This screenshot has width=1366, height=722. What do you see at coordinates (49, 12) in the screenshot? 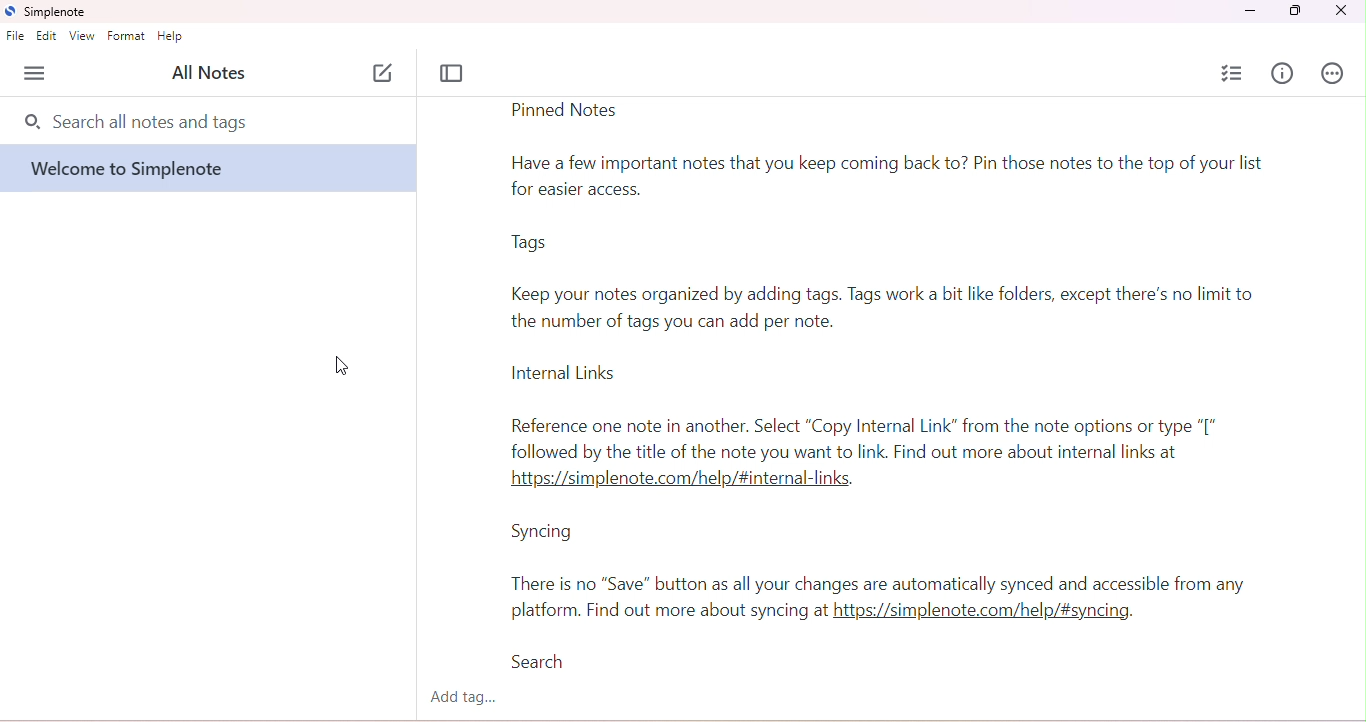
I see `simplenote` at bounding box center [49, 12].